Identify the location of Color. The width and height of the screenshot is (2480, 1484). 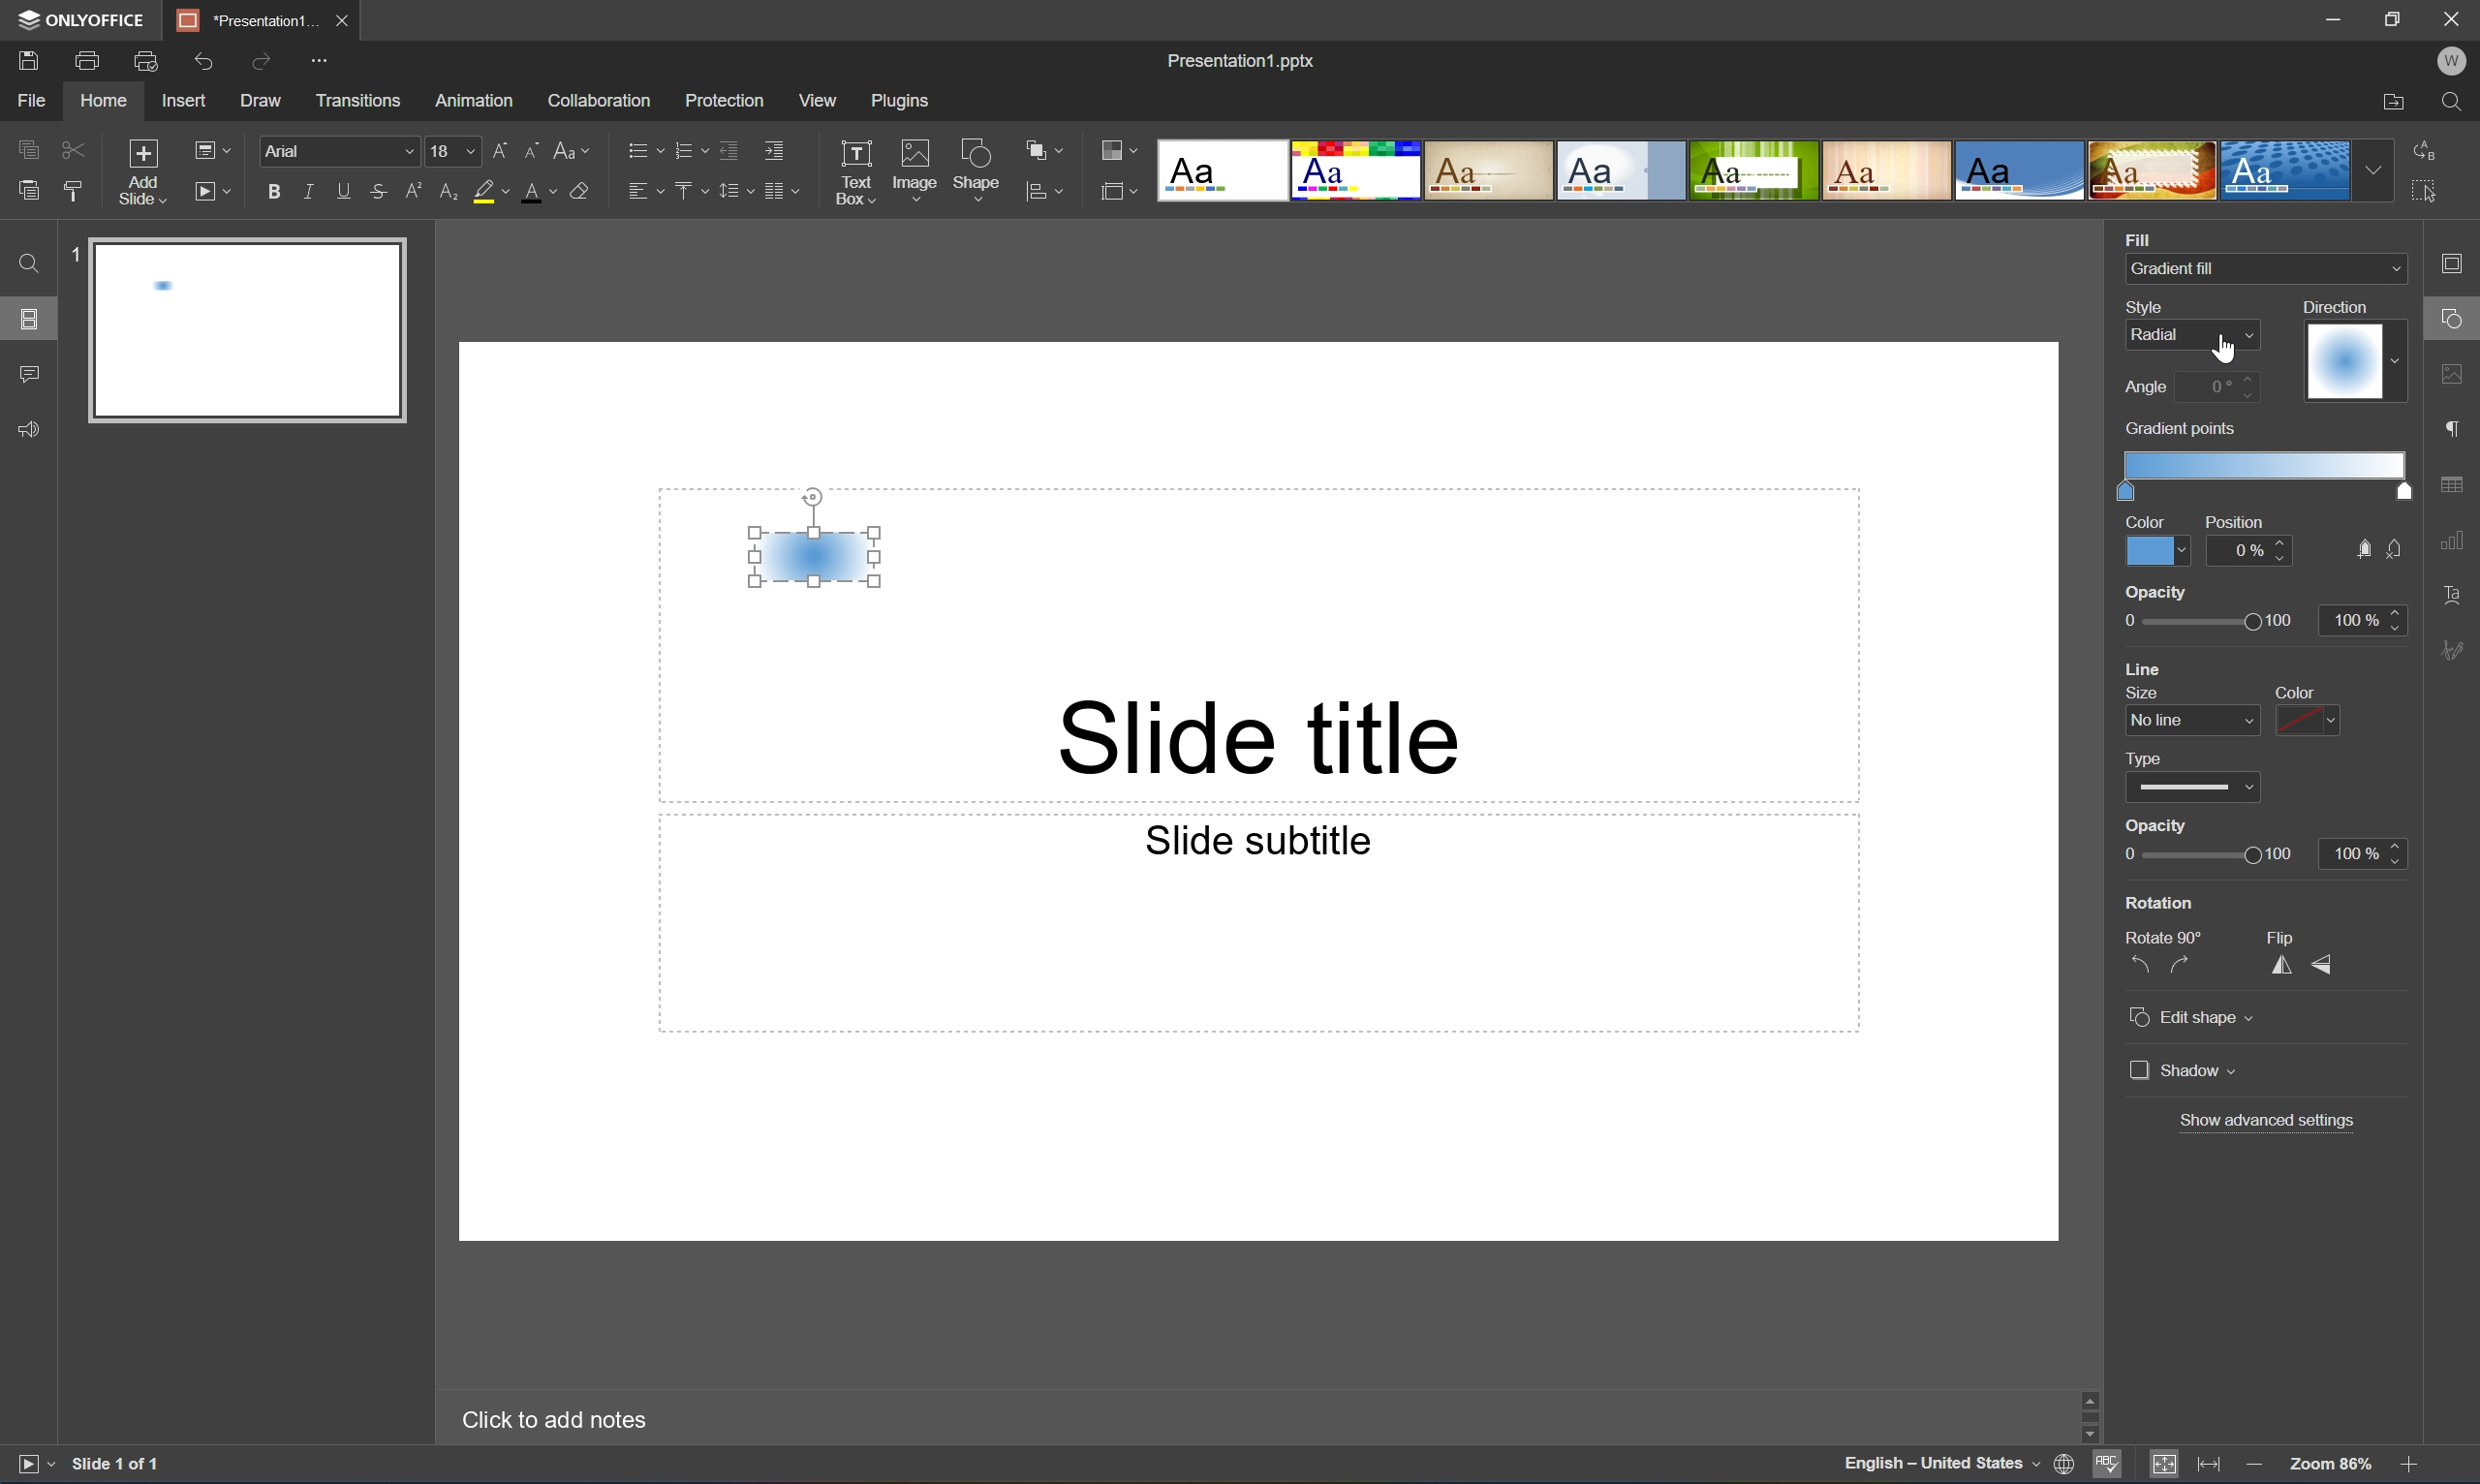
(2157, 550).